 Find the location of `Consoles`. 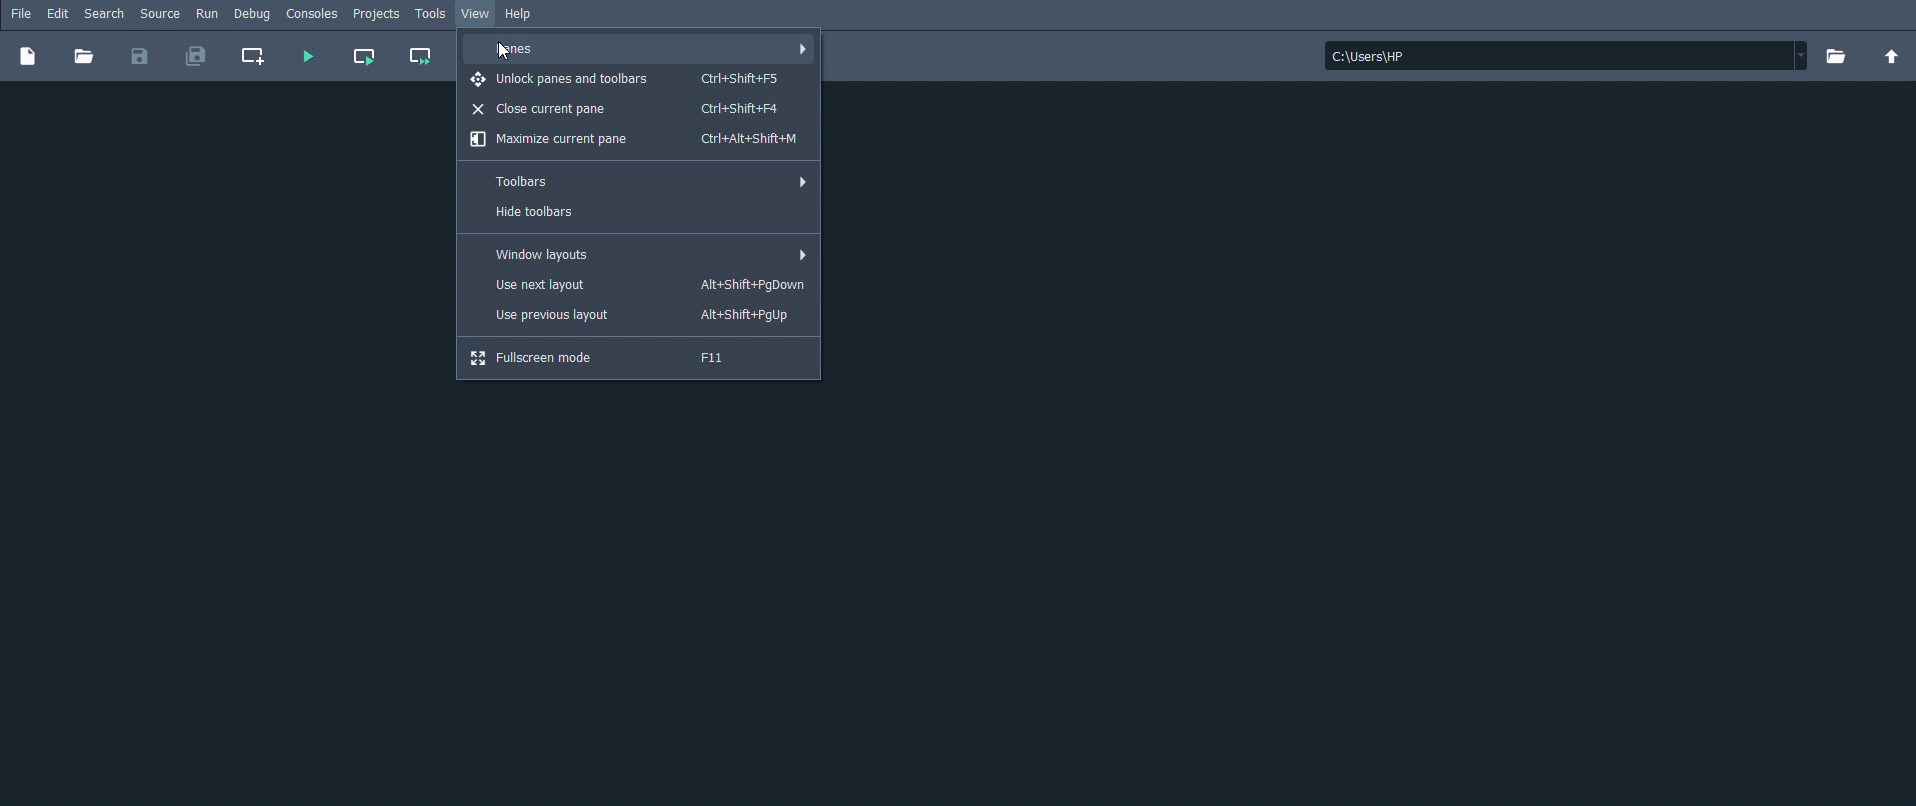

Consoles is located at coordinates (313, 14).